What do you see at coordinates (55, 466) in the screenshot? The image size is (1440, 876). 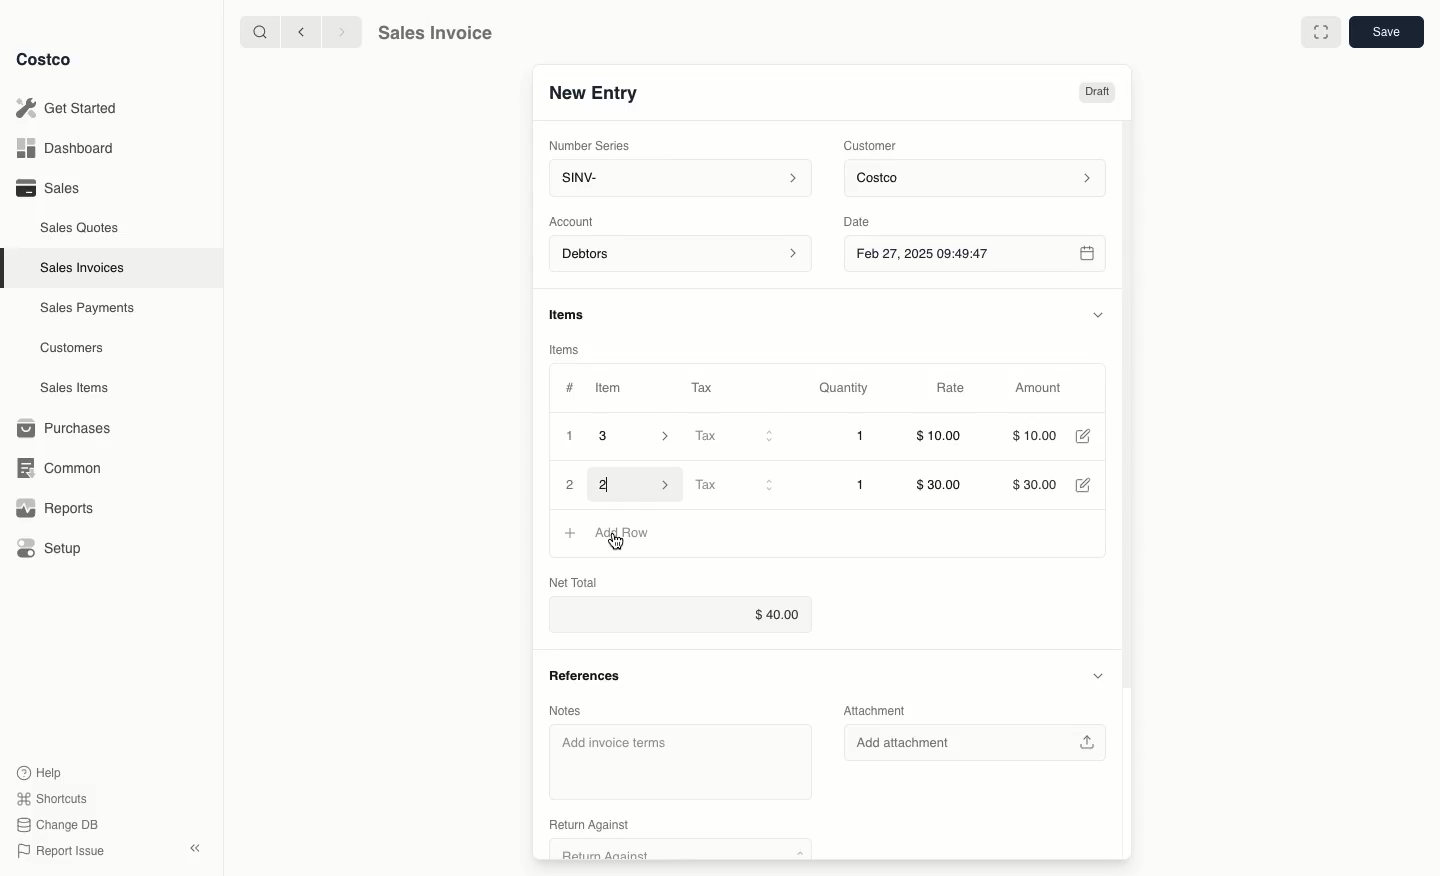 I see `Common` at bounding box center [55, 466].